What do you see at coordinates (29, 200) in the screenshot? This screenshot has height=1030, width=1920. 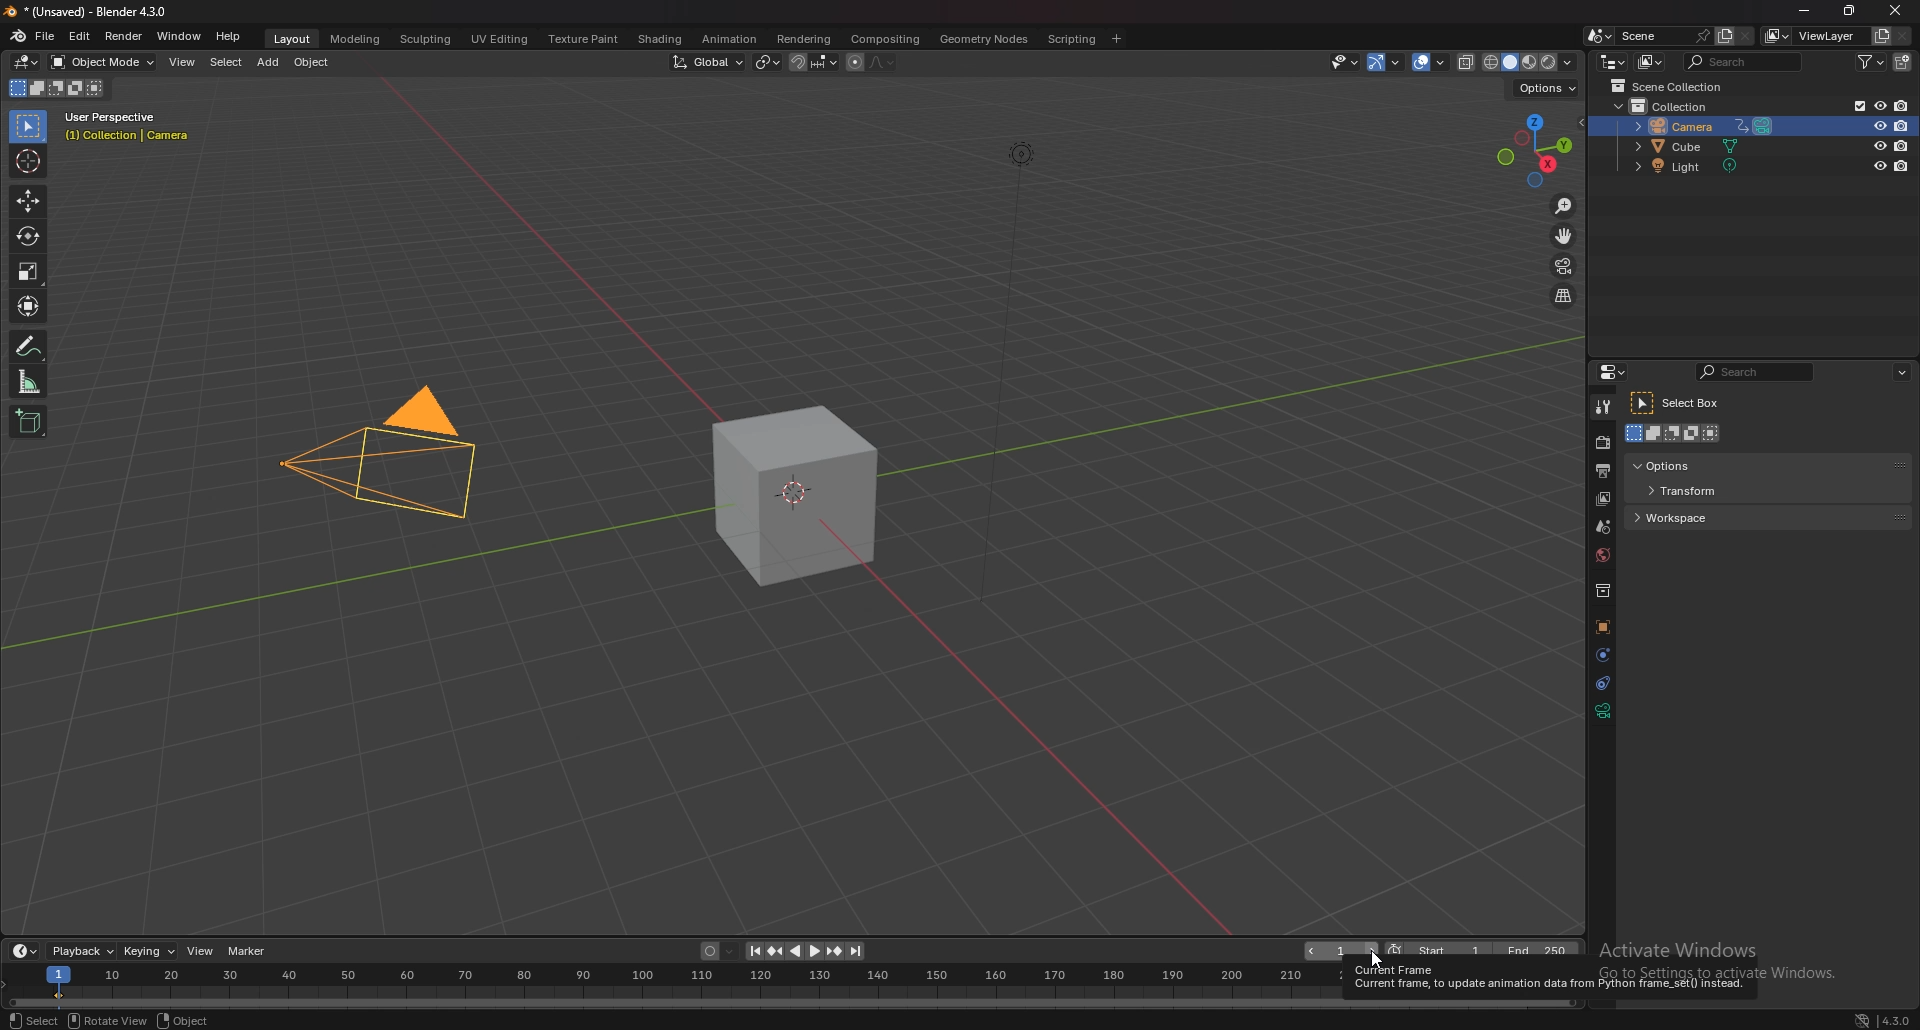 I see `move` at bounding box center [29, 200].